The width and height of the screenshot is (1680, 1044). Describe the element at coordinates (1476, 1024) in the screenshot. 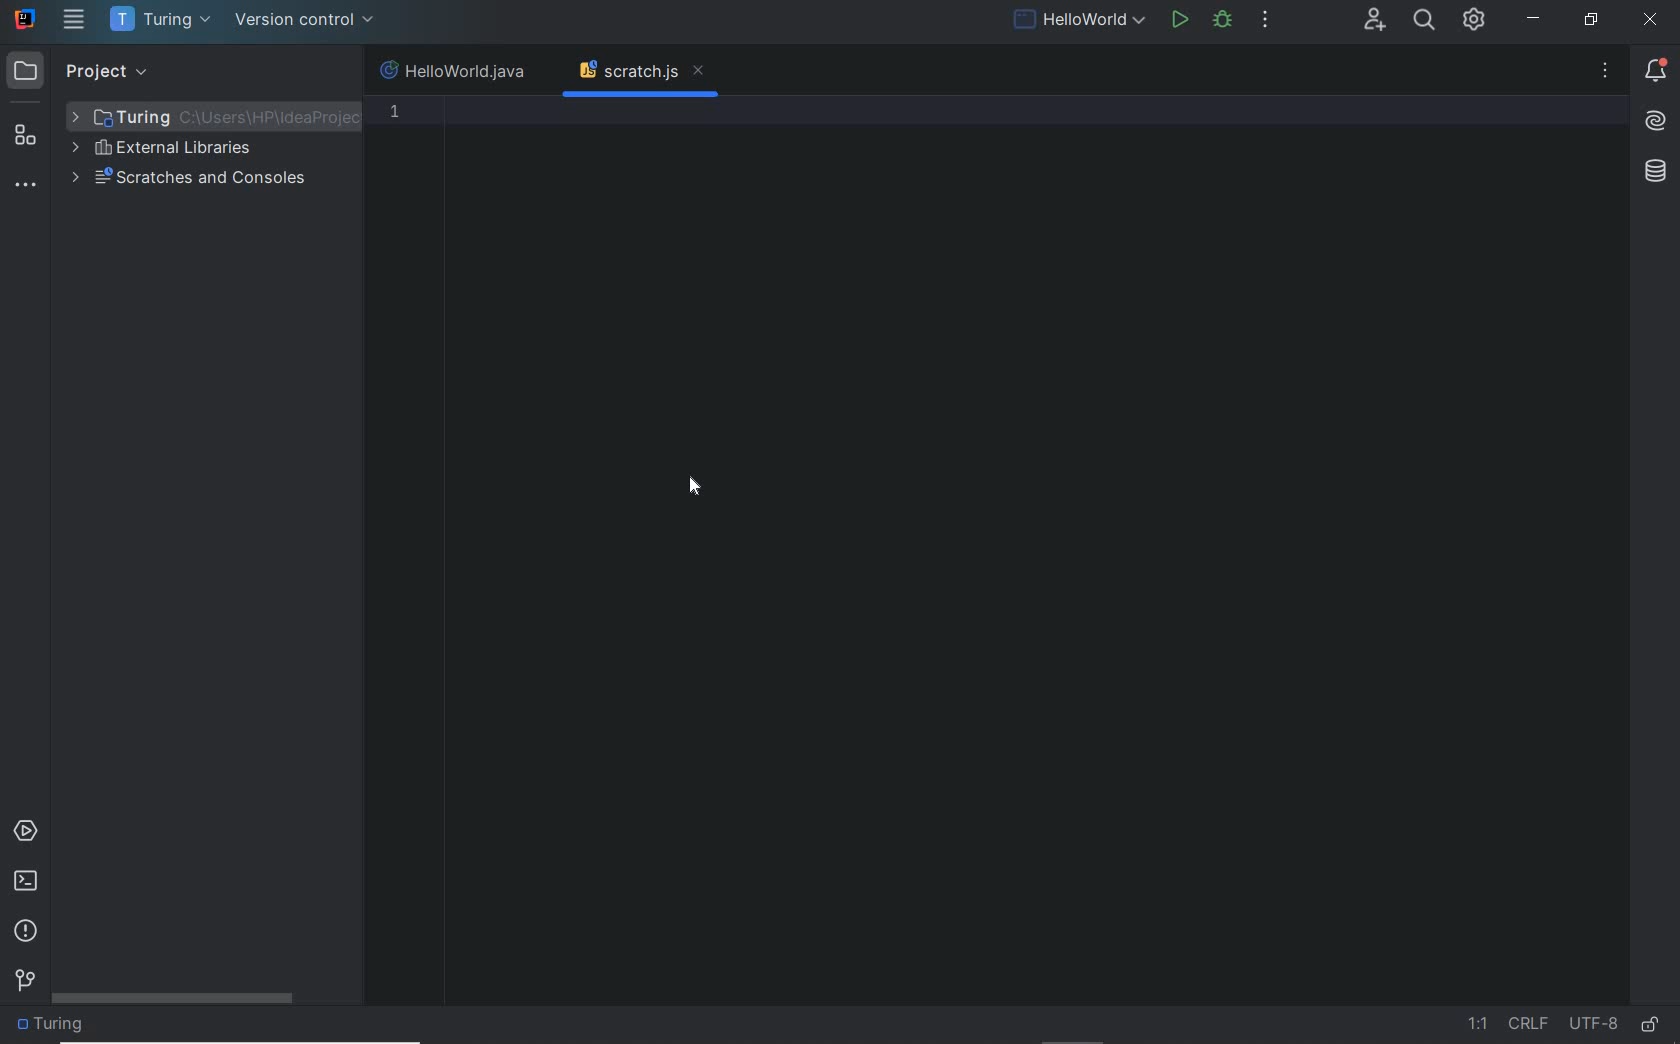

I see `go to line` at that location.